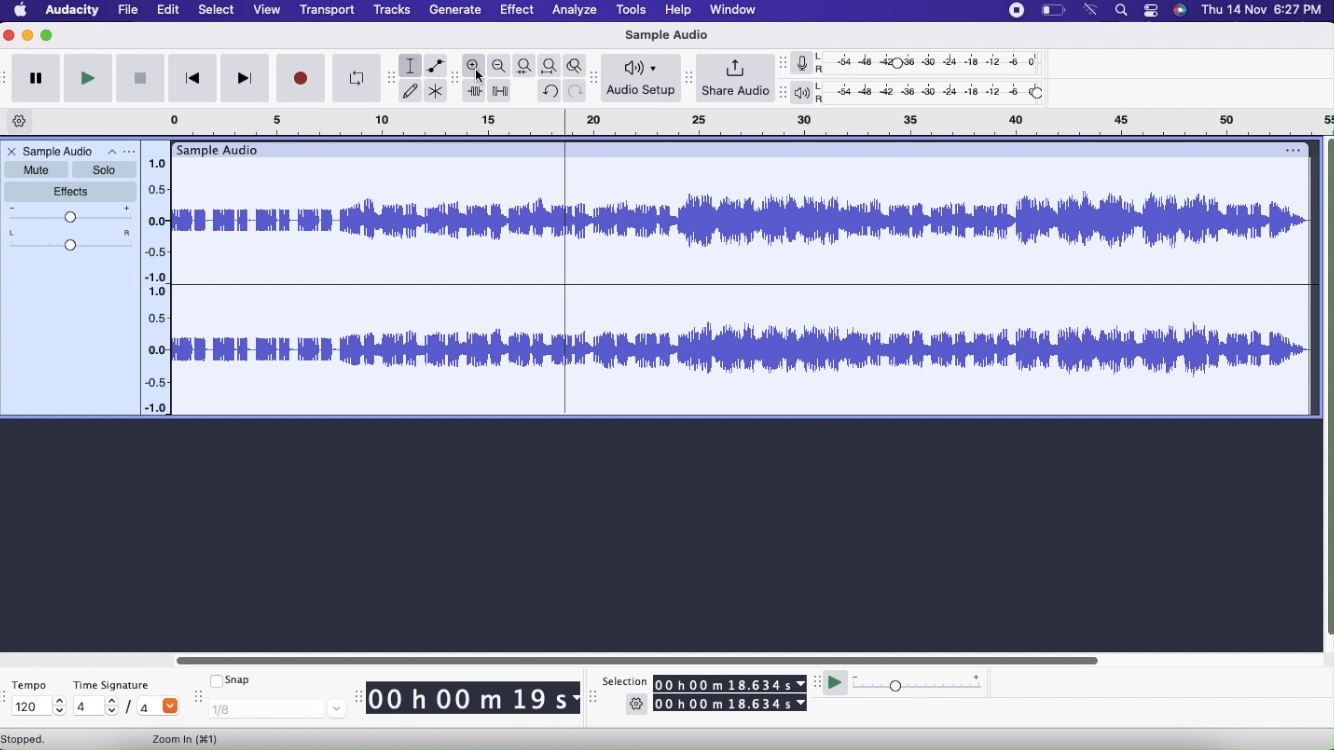 This screenshot has height=750, width=1334. I want to click on Envelope tool, so click(439, 65).